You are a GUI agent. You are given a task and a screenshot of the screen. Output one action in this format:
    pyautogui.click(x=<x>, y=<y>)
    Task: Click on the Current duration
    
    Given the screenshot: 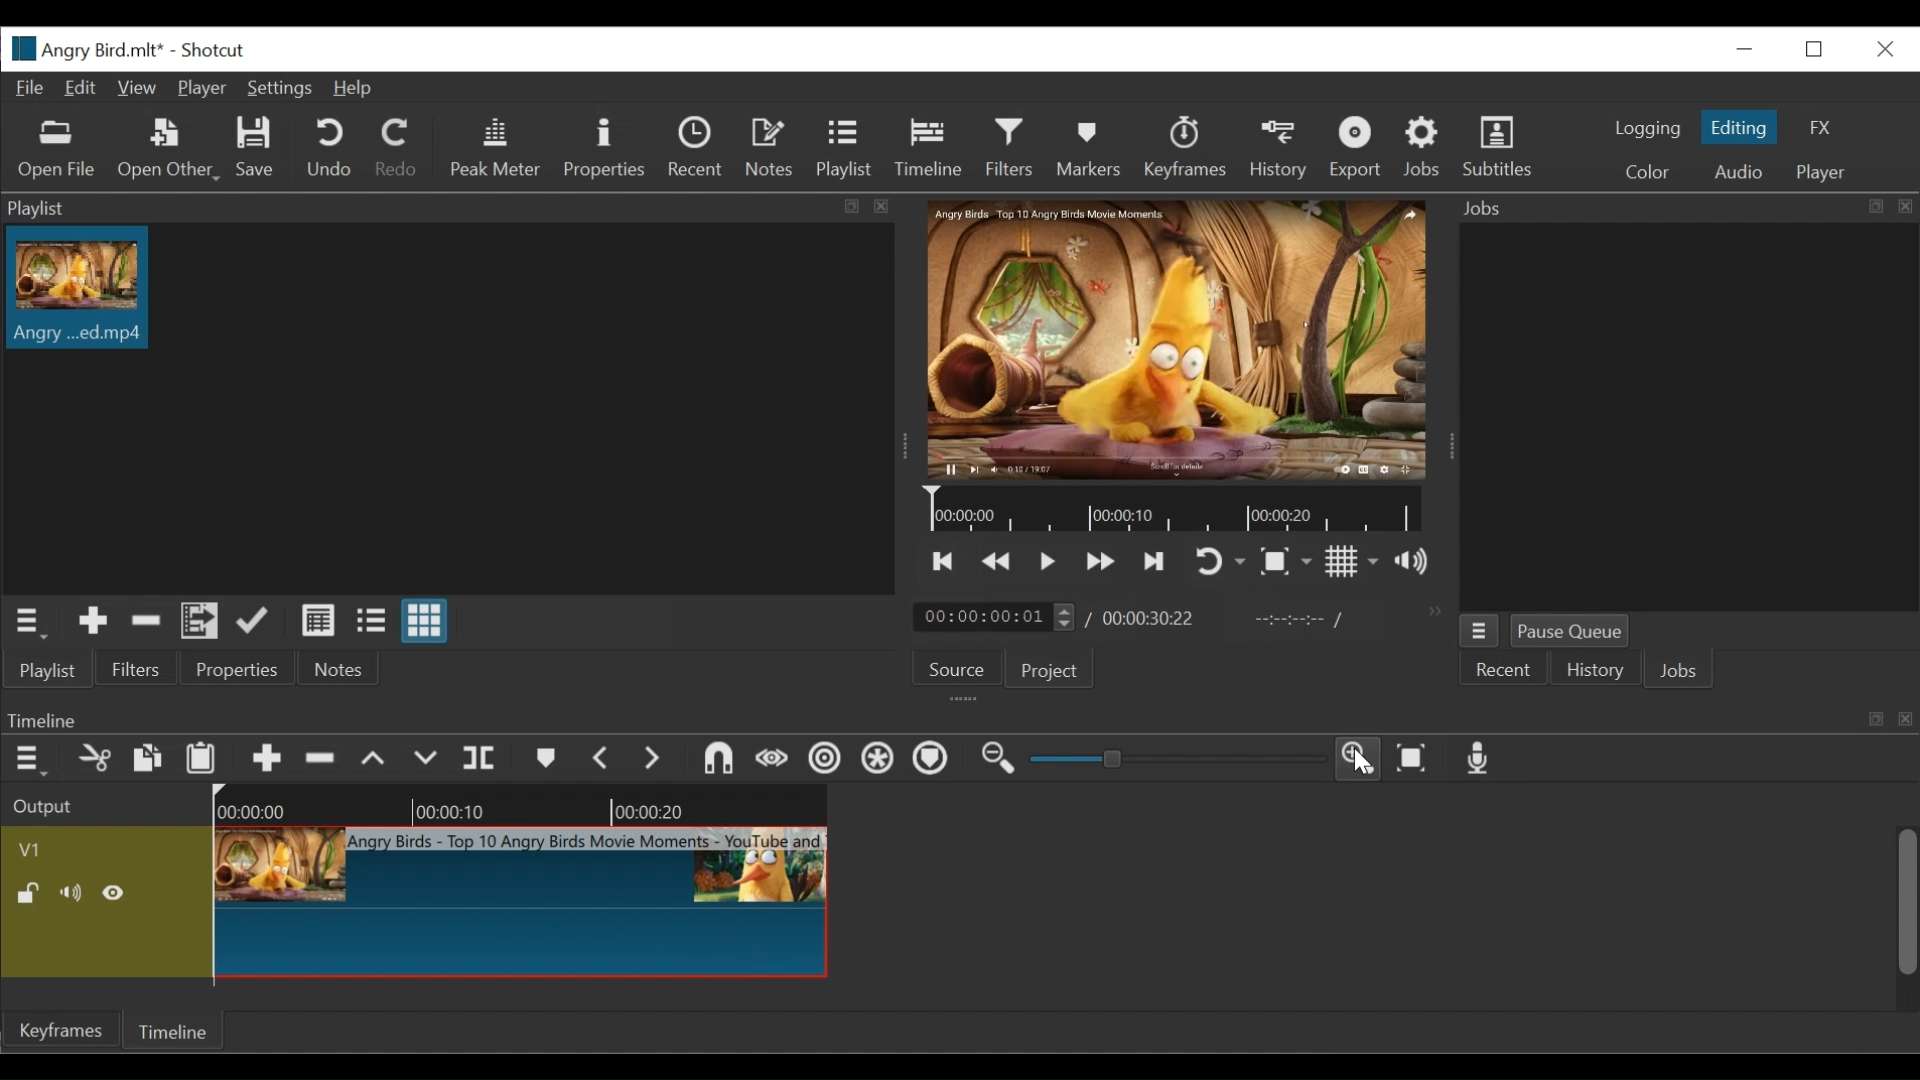 What is the action you would take?
    pyautogui.click(x=999, y=617)
    